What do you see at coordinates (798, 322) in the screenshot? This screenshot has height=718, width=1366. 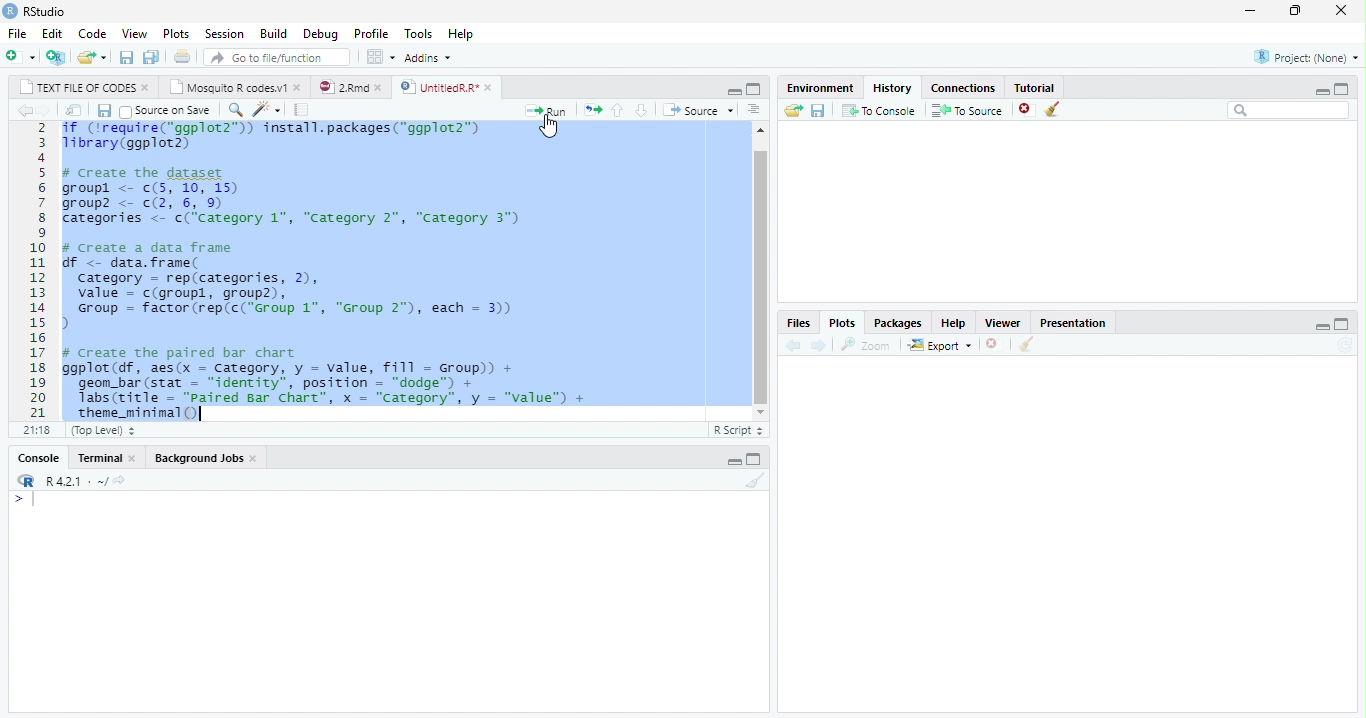 I see `files` at bounding box center [798, 322].